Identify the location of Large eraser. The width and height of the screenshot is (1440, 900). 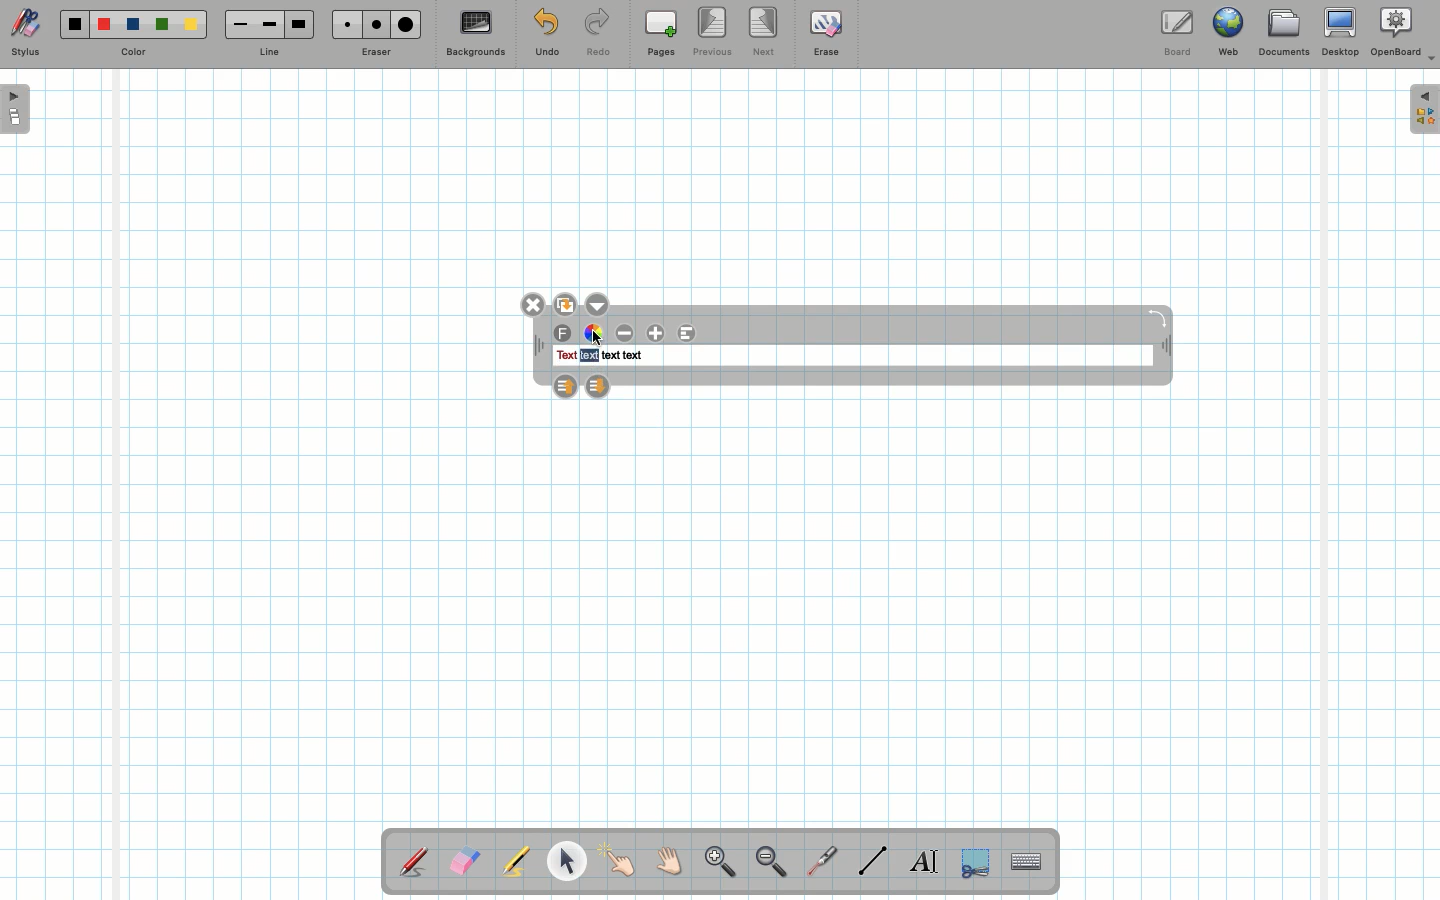
(406, 24).